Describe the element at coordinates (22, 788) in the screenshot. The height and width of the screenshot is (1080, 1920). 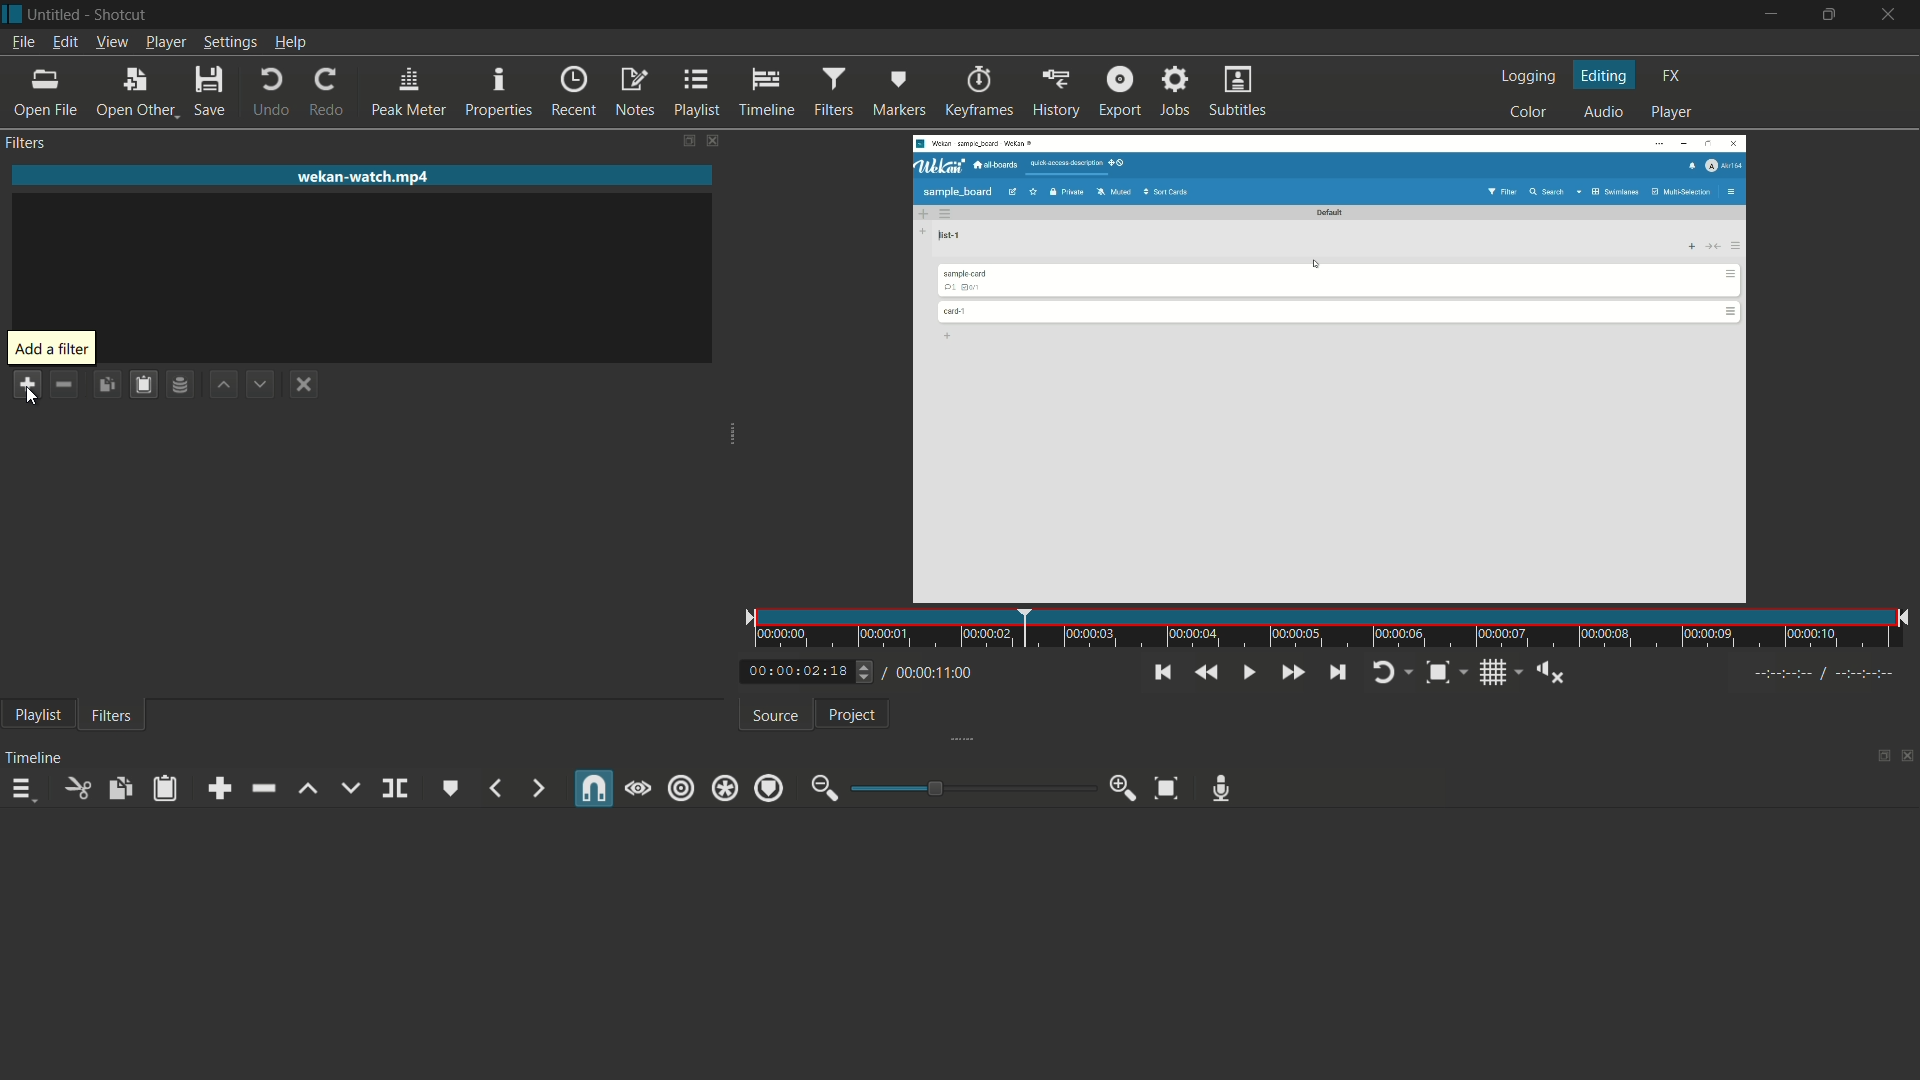
I see `timeline menu` at that location.